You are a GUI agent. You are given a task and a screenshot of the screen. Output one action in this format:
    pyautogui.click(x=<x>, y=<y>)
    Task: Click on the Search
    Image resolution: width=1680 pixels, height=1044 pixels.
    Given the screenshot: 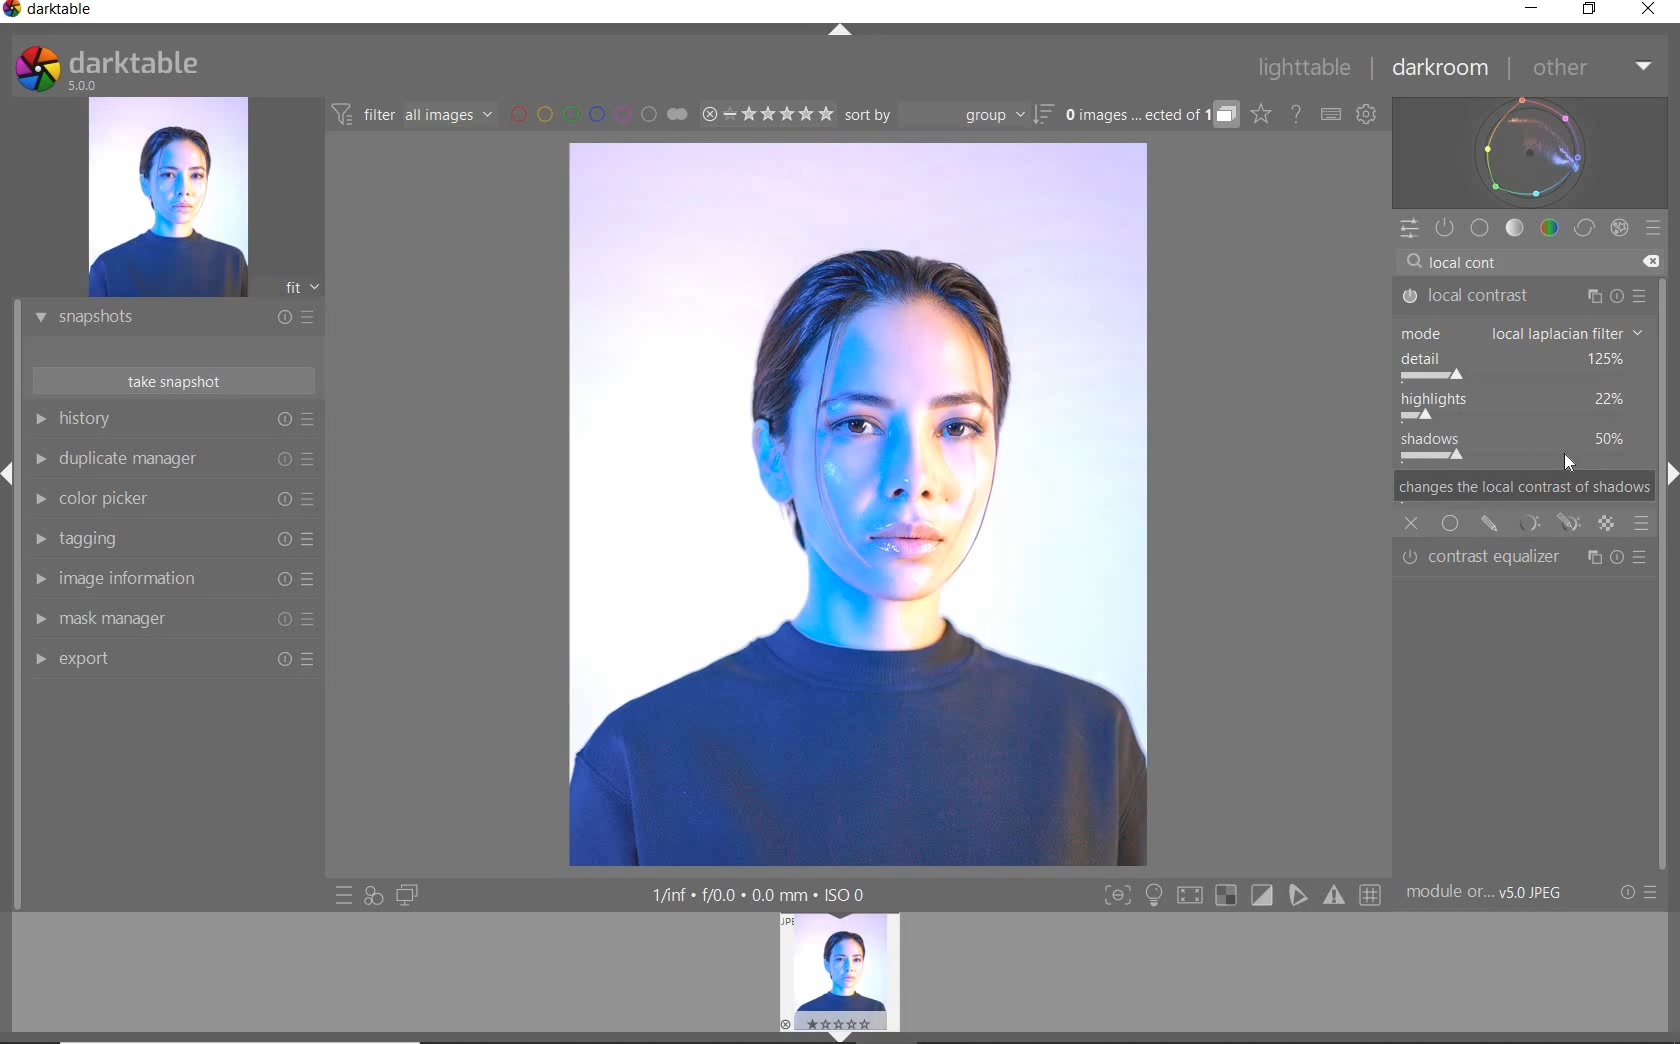 What is the action you would take?
    pyautogui.click(x=1414, y=262)
    